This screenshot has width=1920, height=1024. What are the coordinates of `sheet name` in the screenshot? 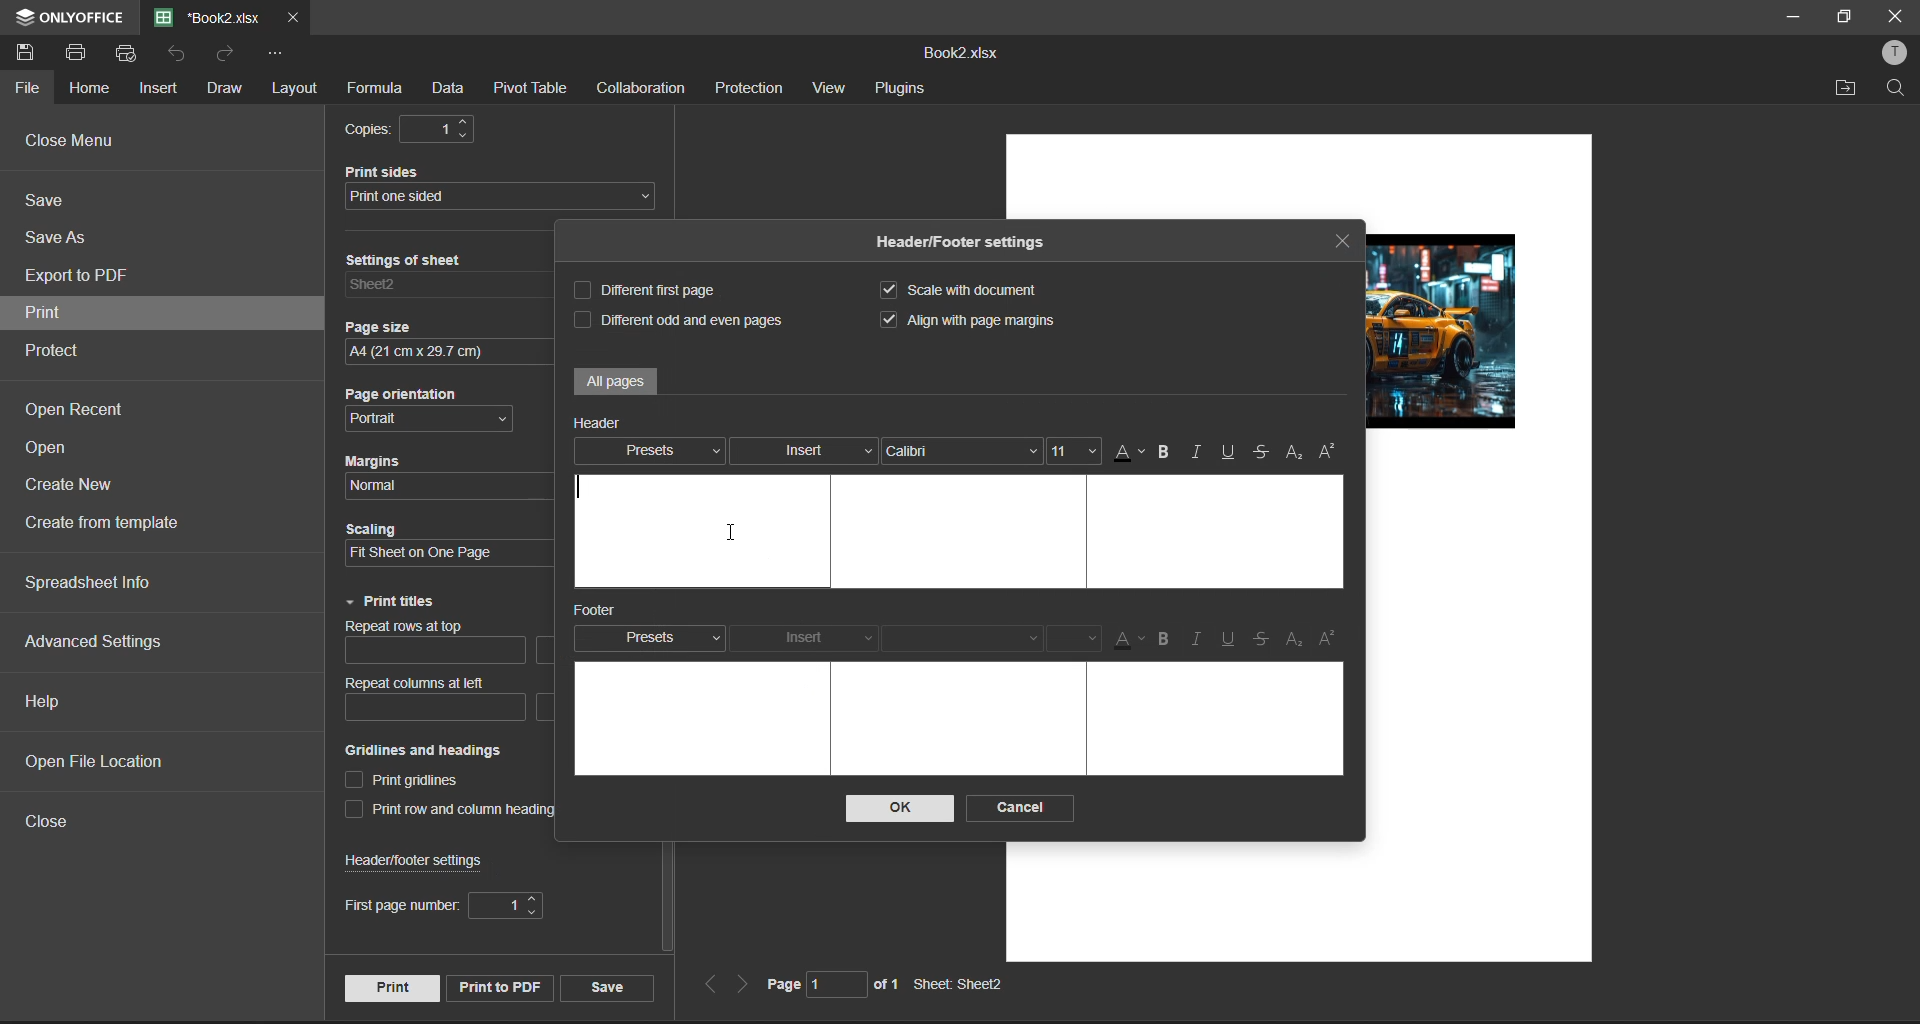 It's located at (966, 985).